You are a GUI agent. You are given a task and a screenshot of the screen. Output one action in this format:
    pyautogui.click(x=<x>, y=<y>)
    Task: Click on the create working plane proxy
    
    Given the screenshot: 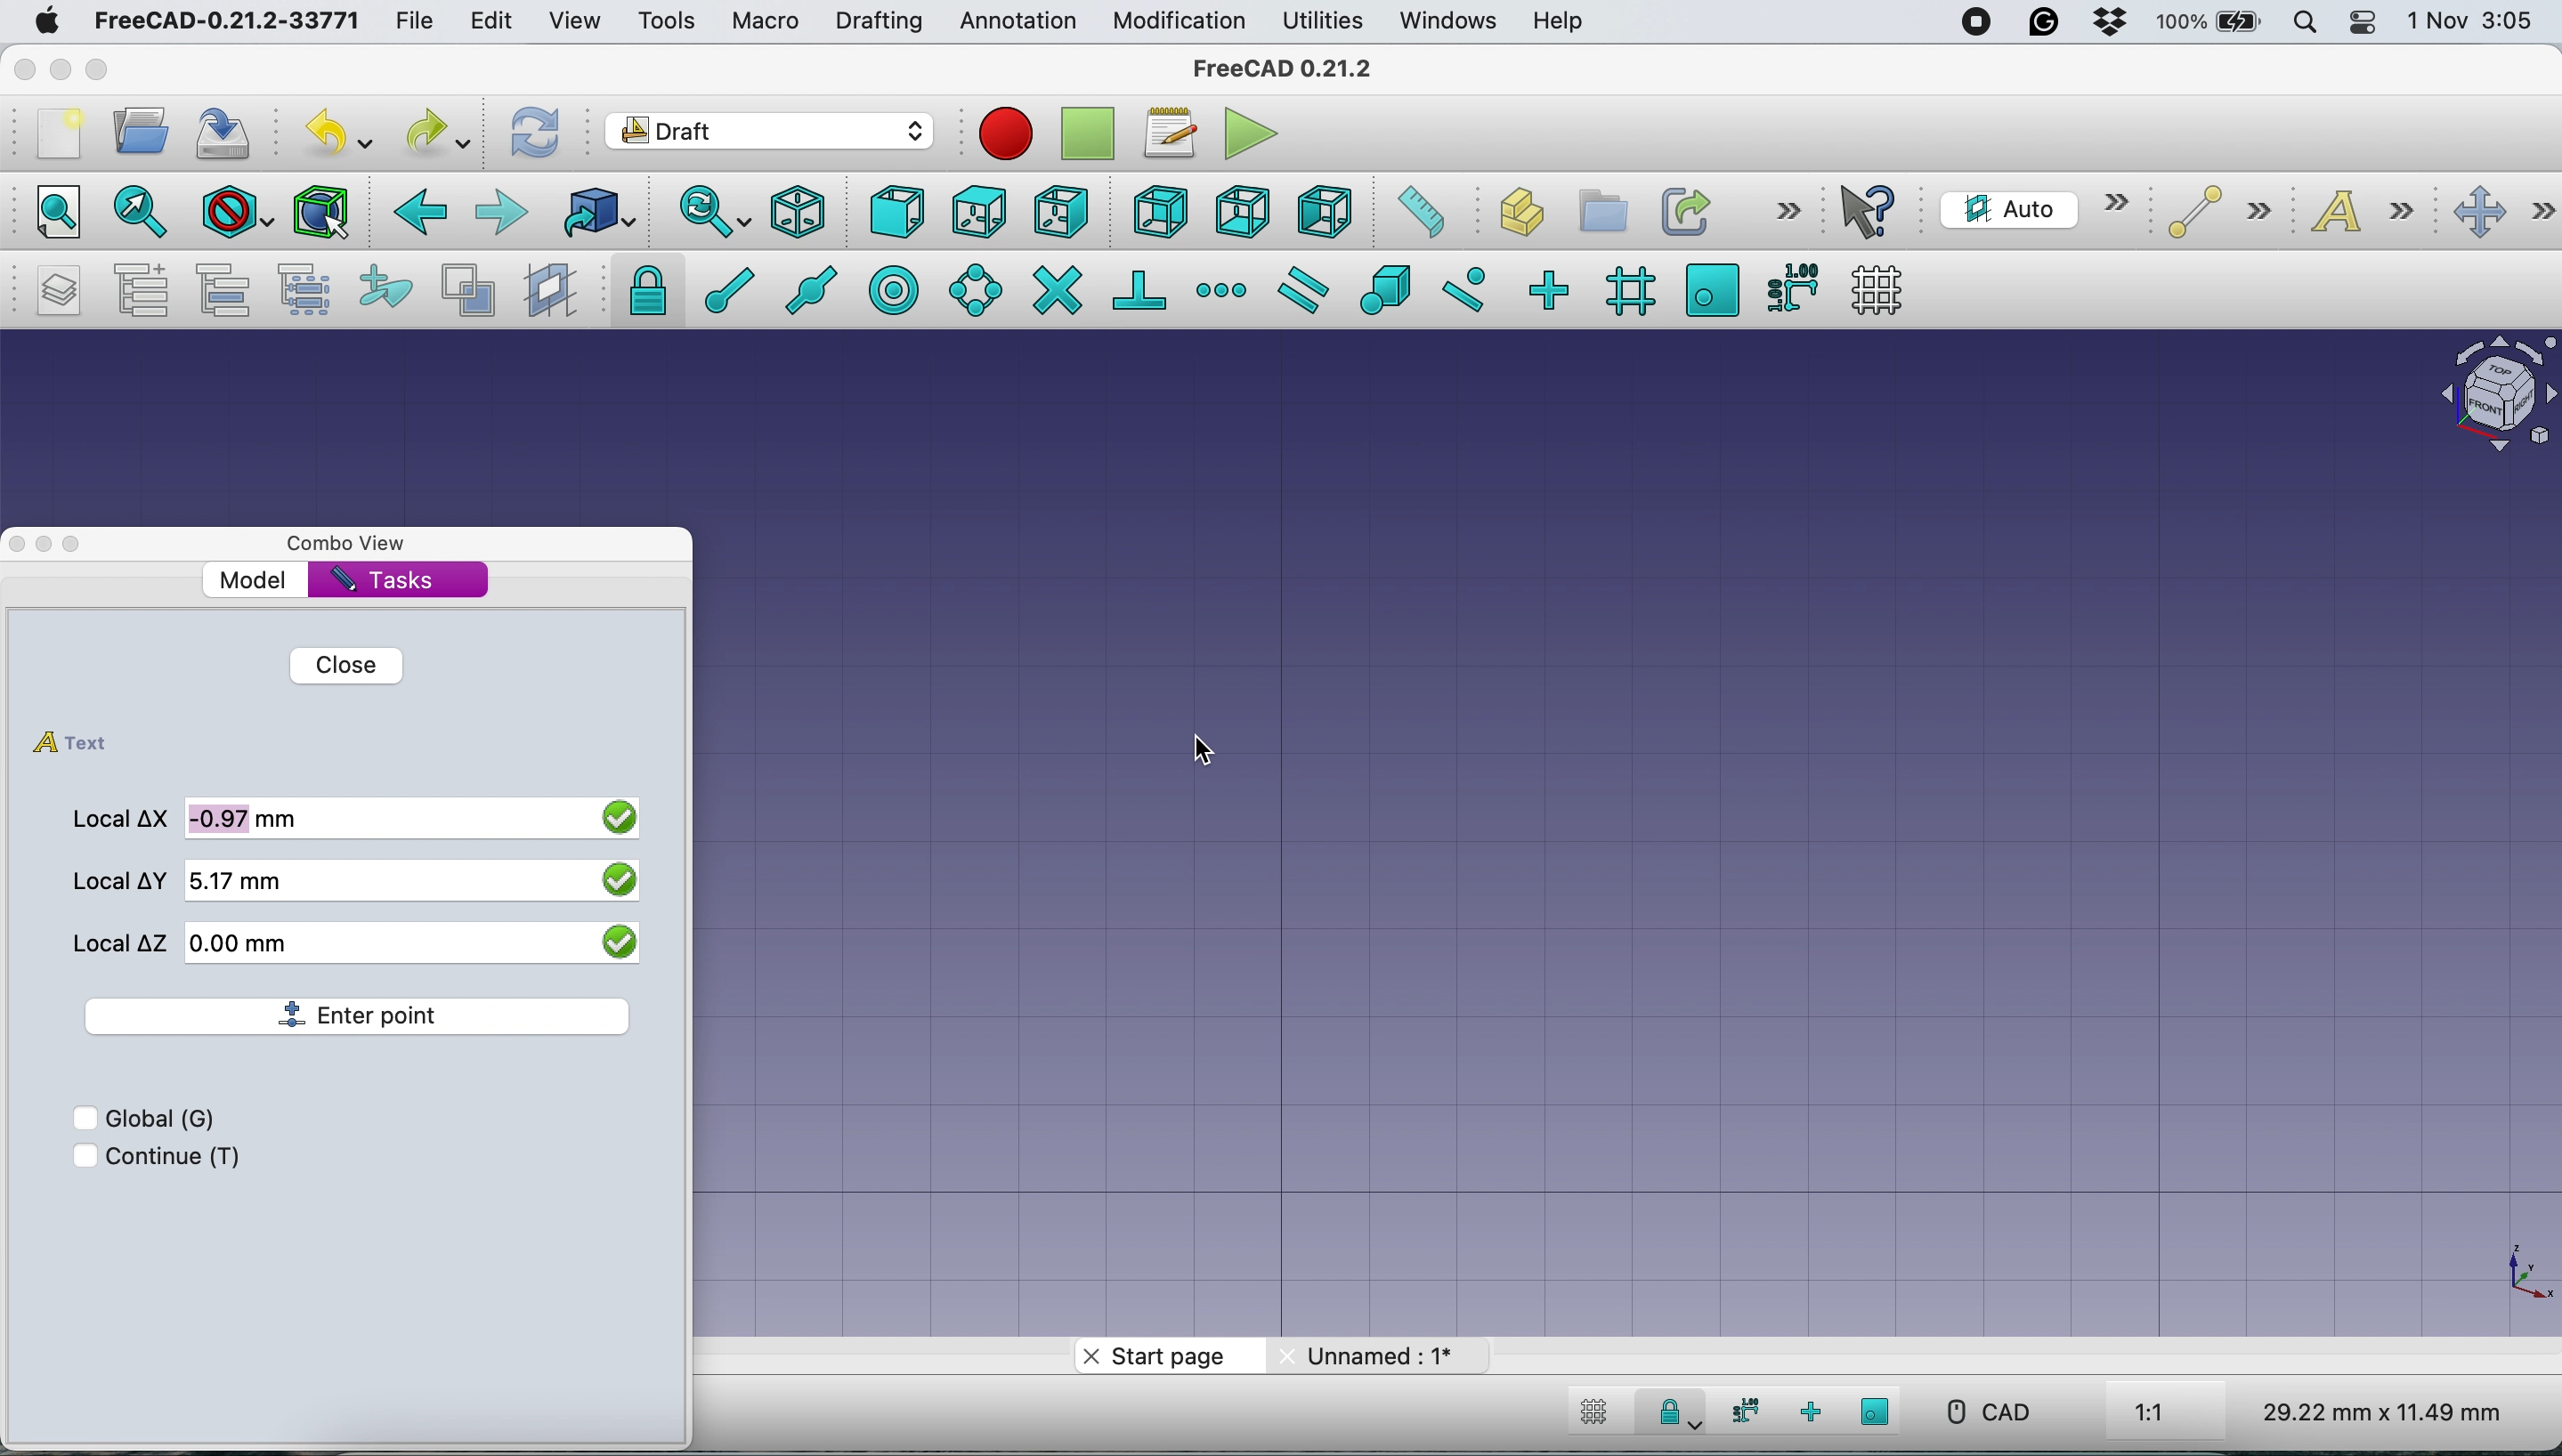 What is the action you would take?
    pyautogui.click(x=550, y=292)
    